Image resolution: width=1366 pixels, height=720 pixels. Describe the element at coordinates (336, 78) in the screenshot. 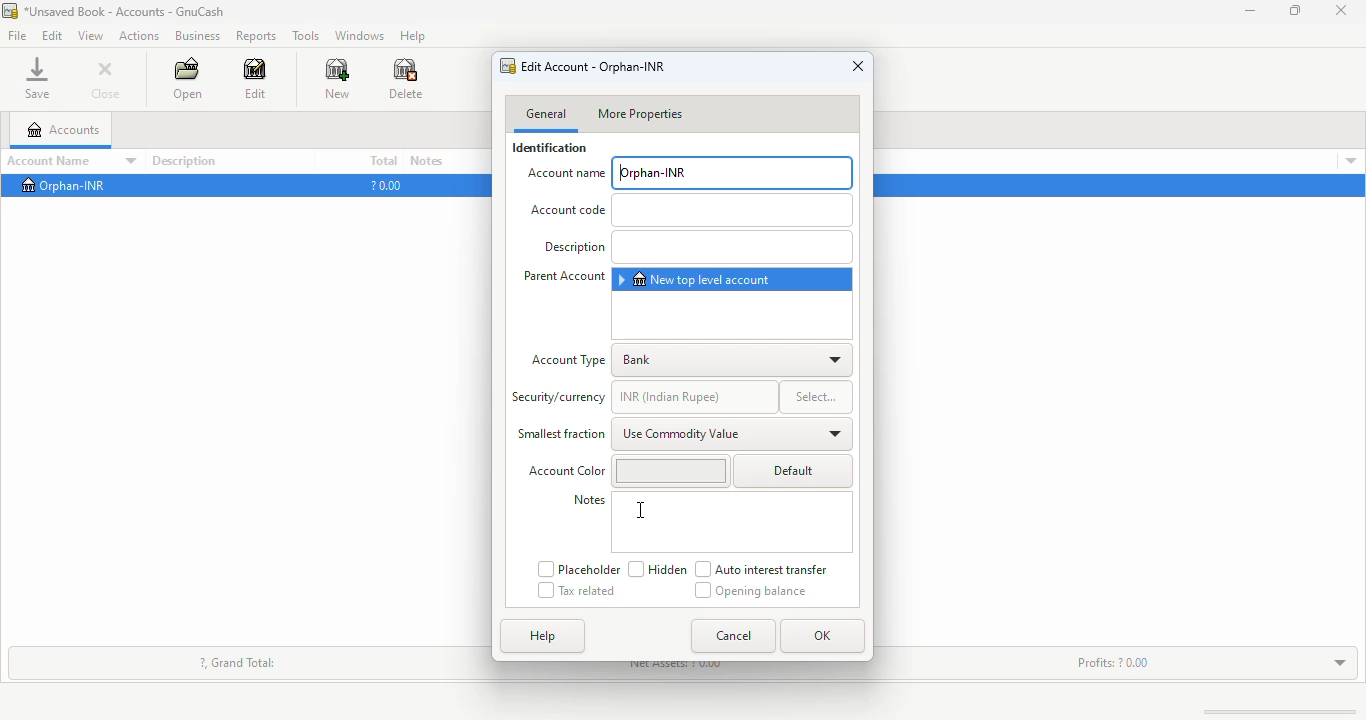

I see `new` at that location.